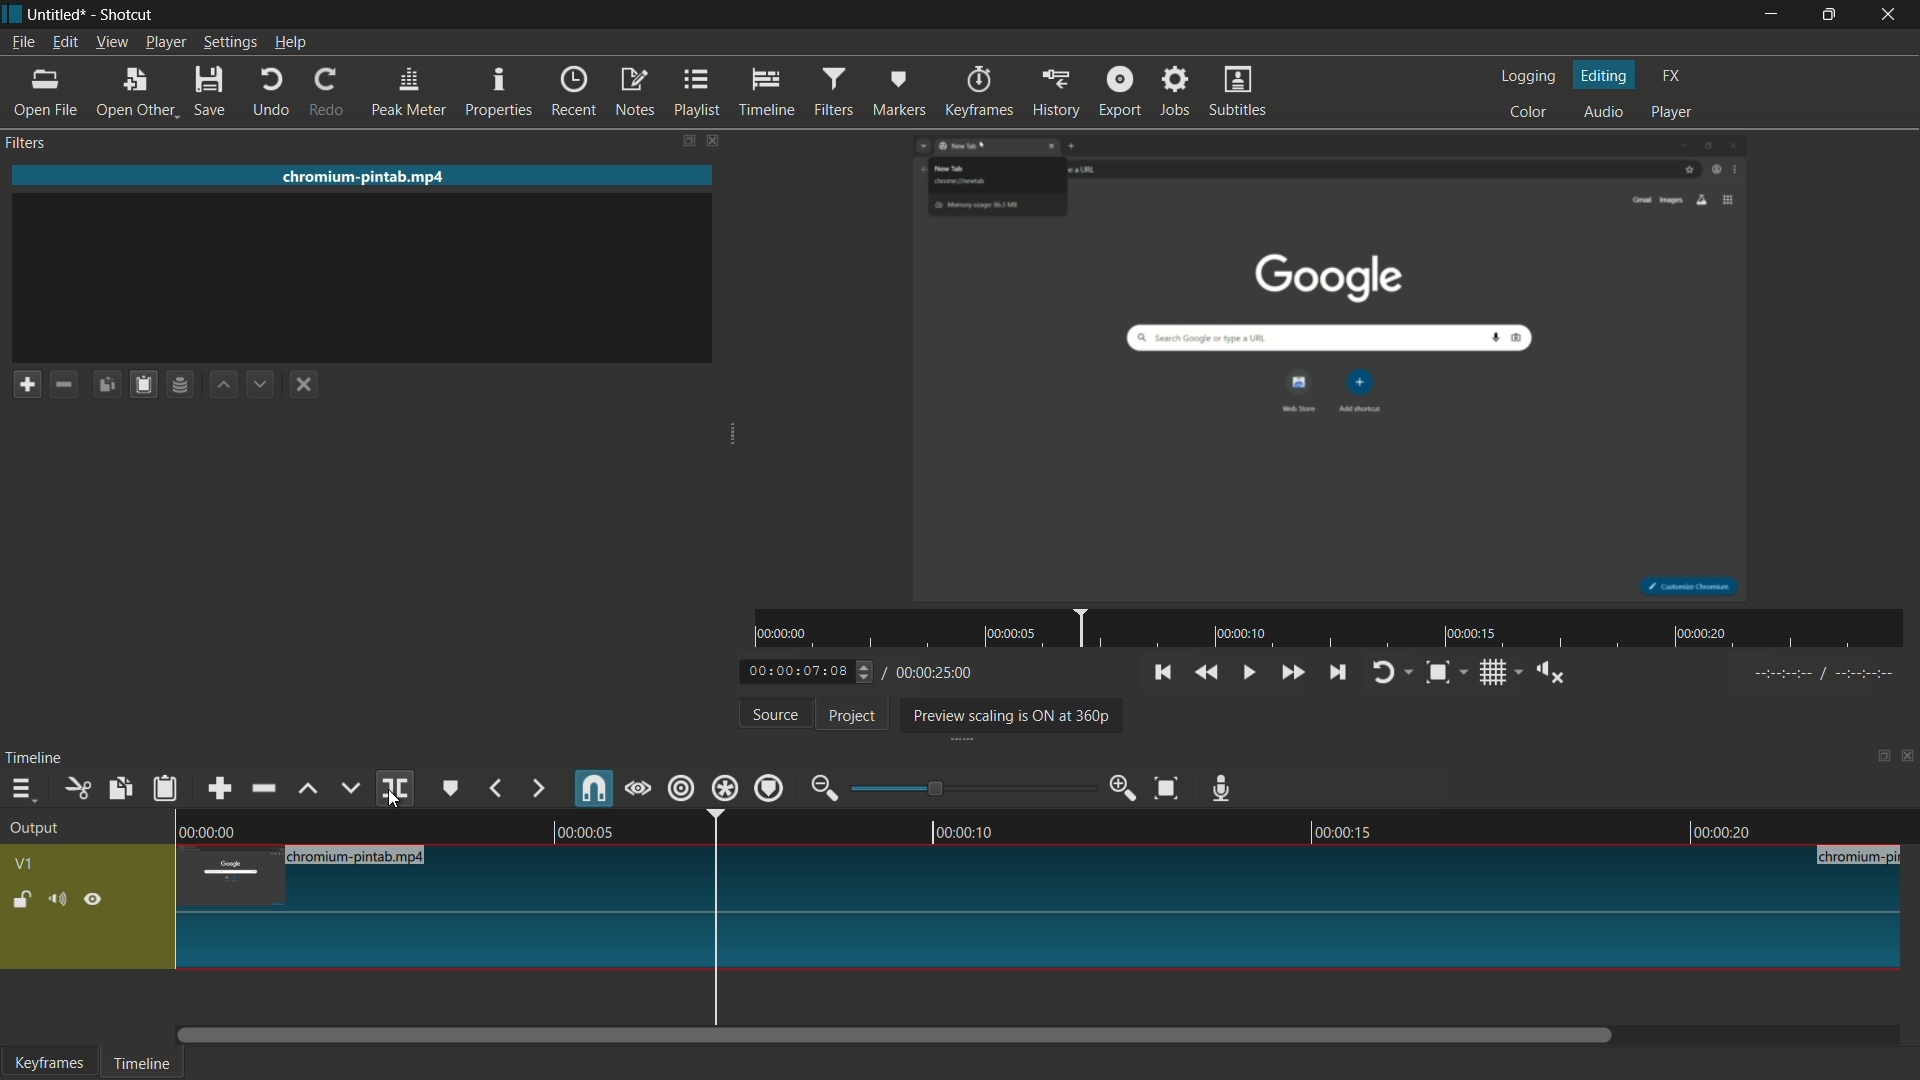 The height and width of the screenshot is (1080, 1920). I want to click on video in timeline, so click(1039, 908).